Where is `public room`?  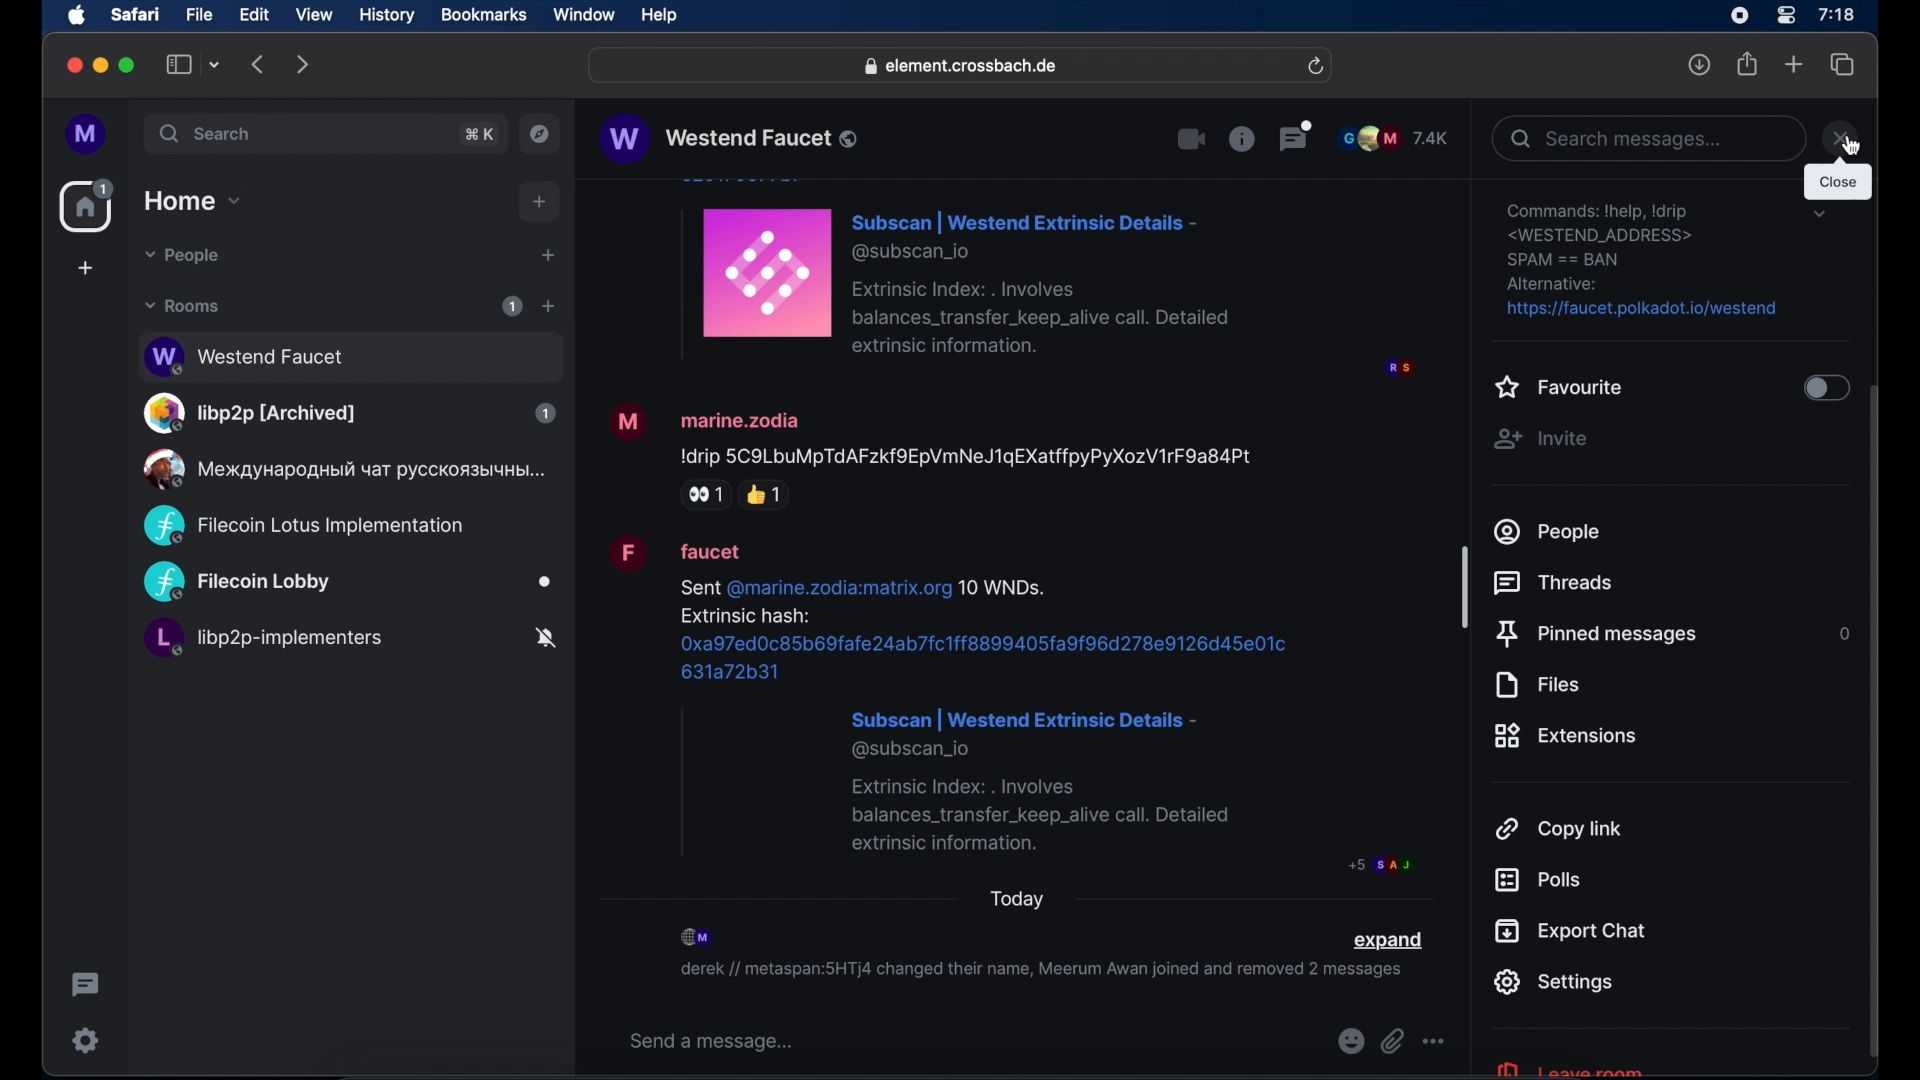 public room is located at coordinates (349, 354).